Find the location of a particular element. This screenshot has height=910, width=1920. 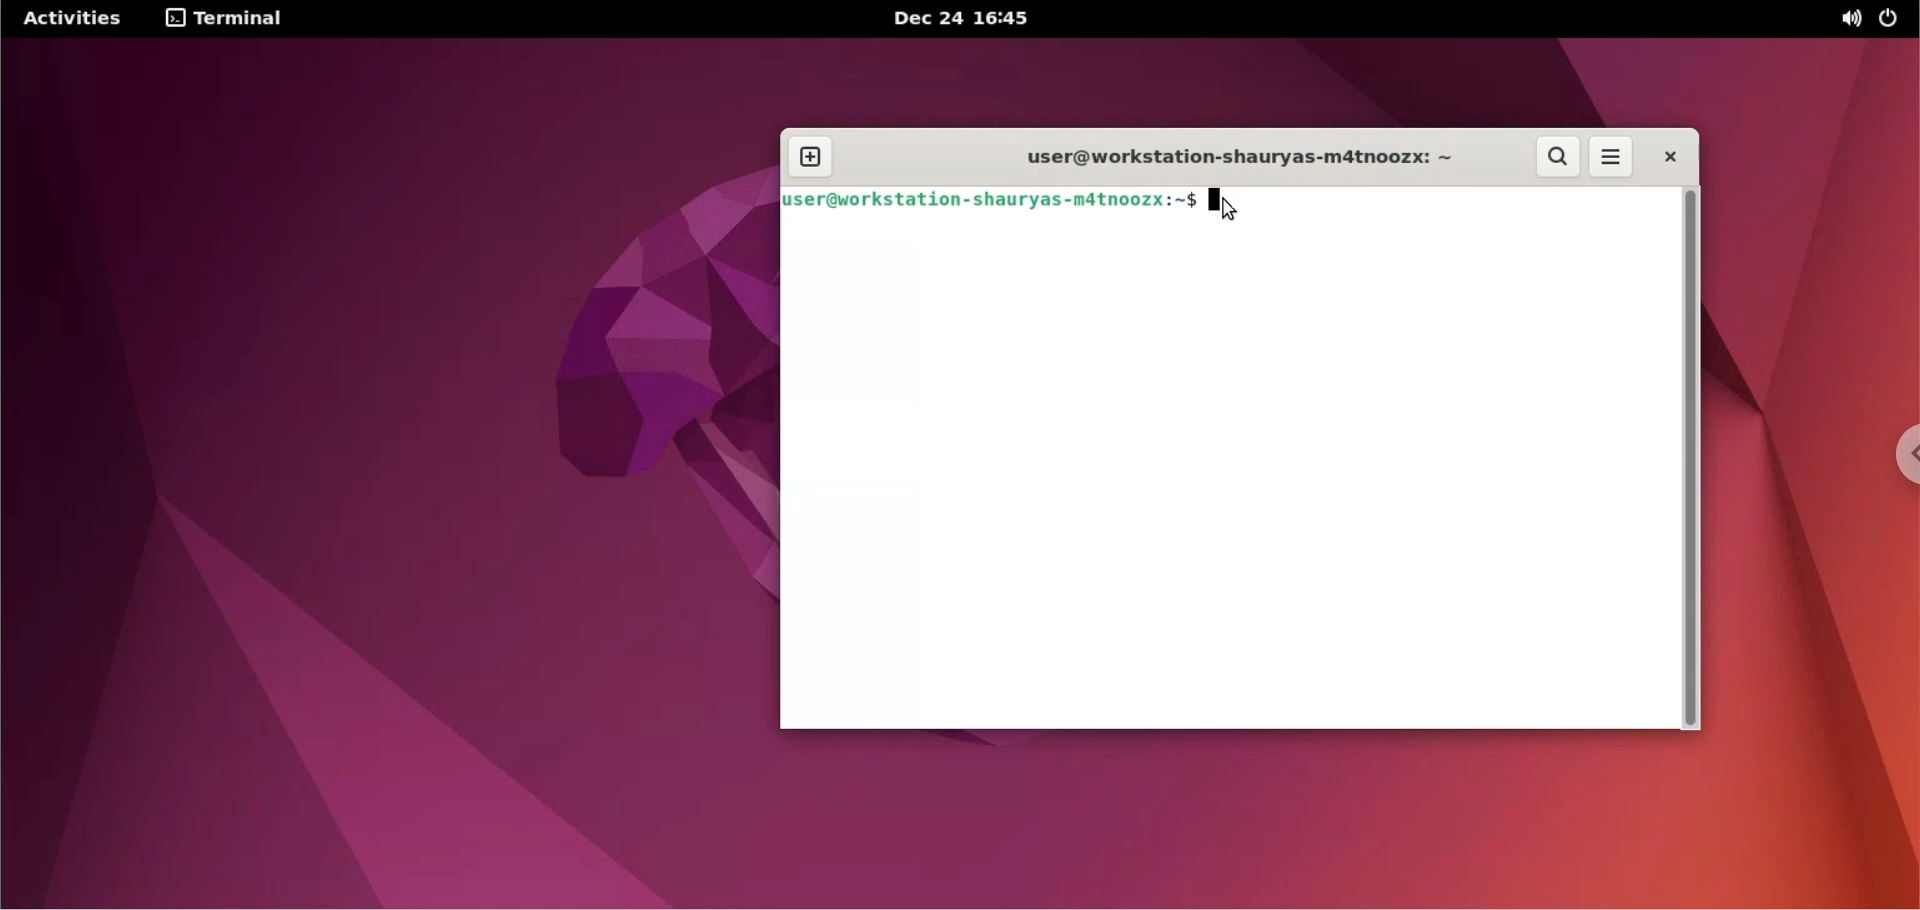

terminal options is located at coordinates (223, 21).